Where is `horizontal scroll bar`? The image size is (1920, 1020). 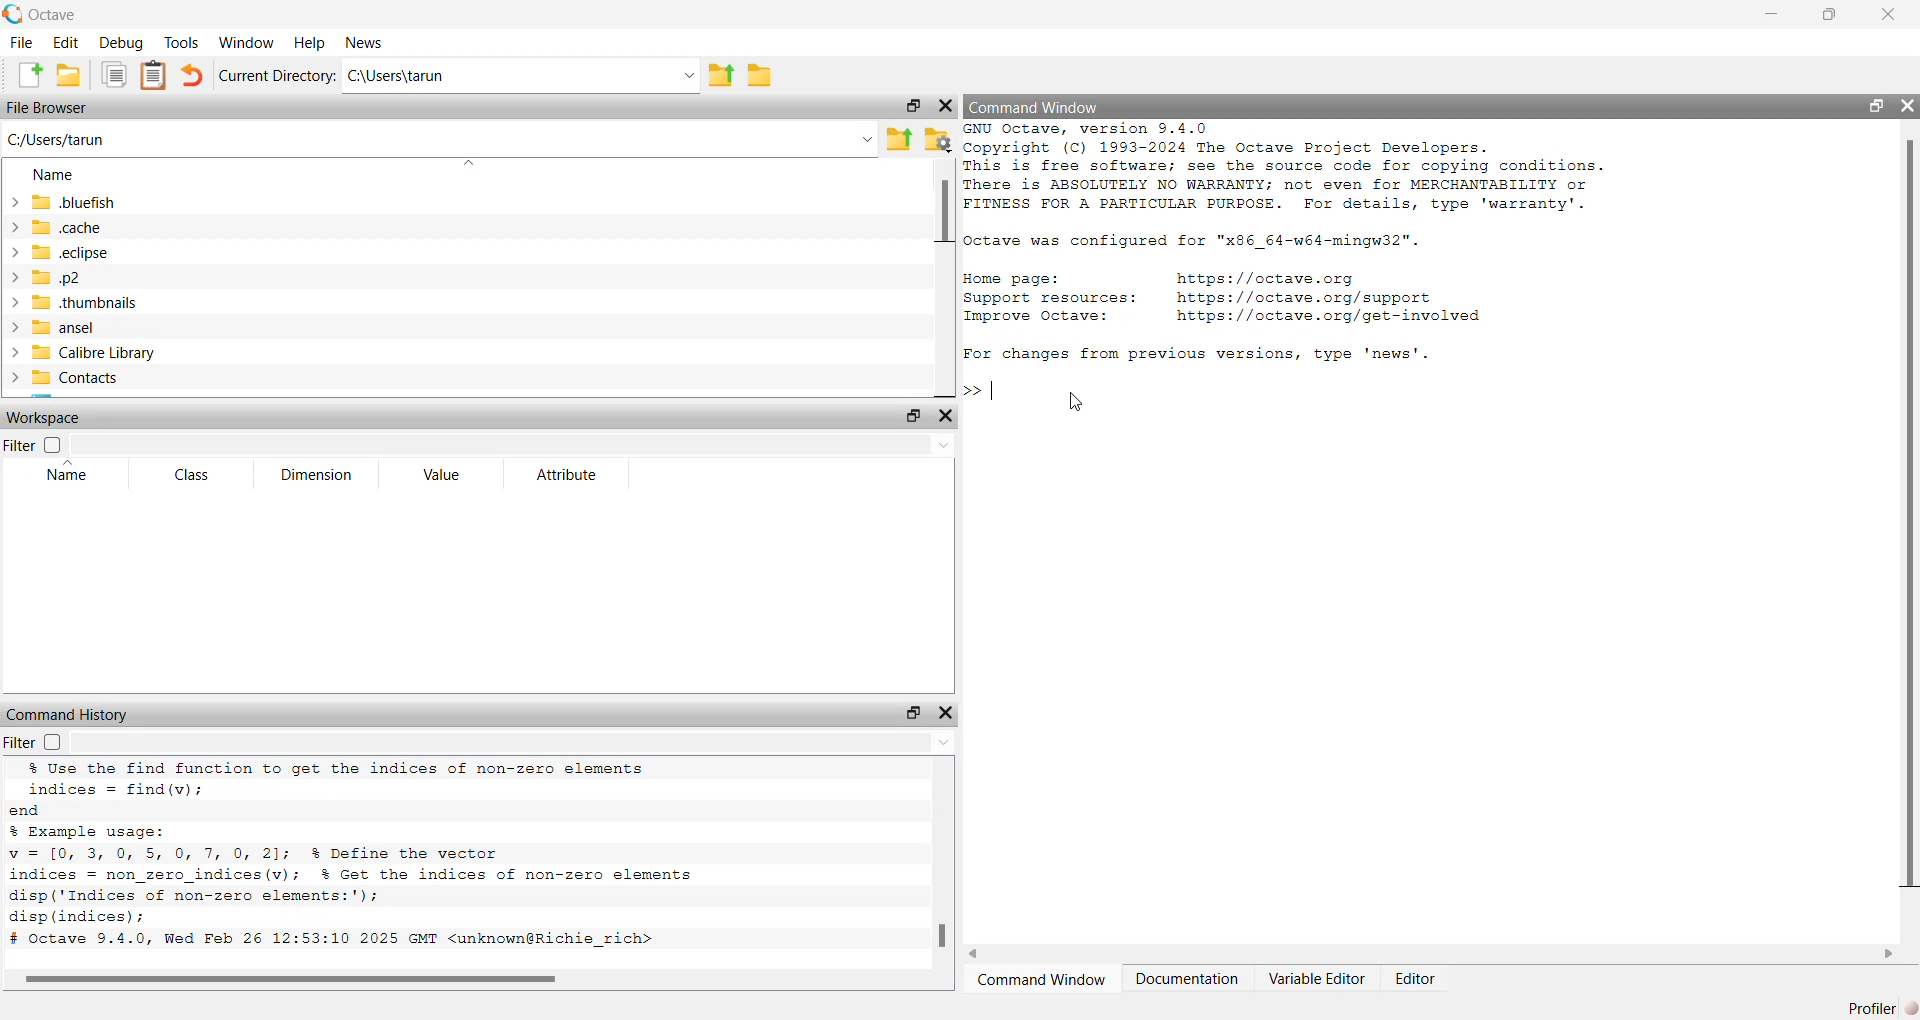 horizontal scroll bar is located at coordinates (479, 979).